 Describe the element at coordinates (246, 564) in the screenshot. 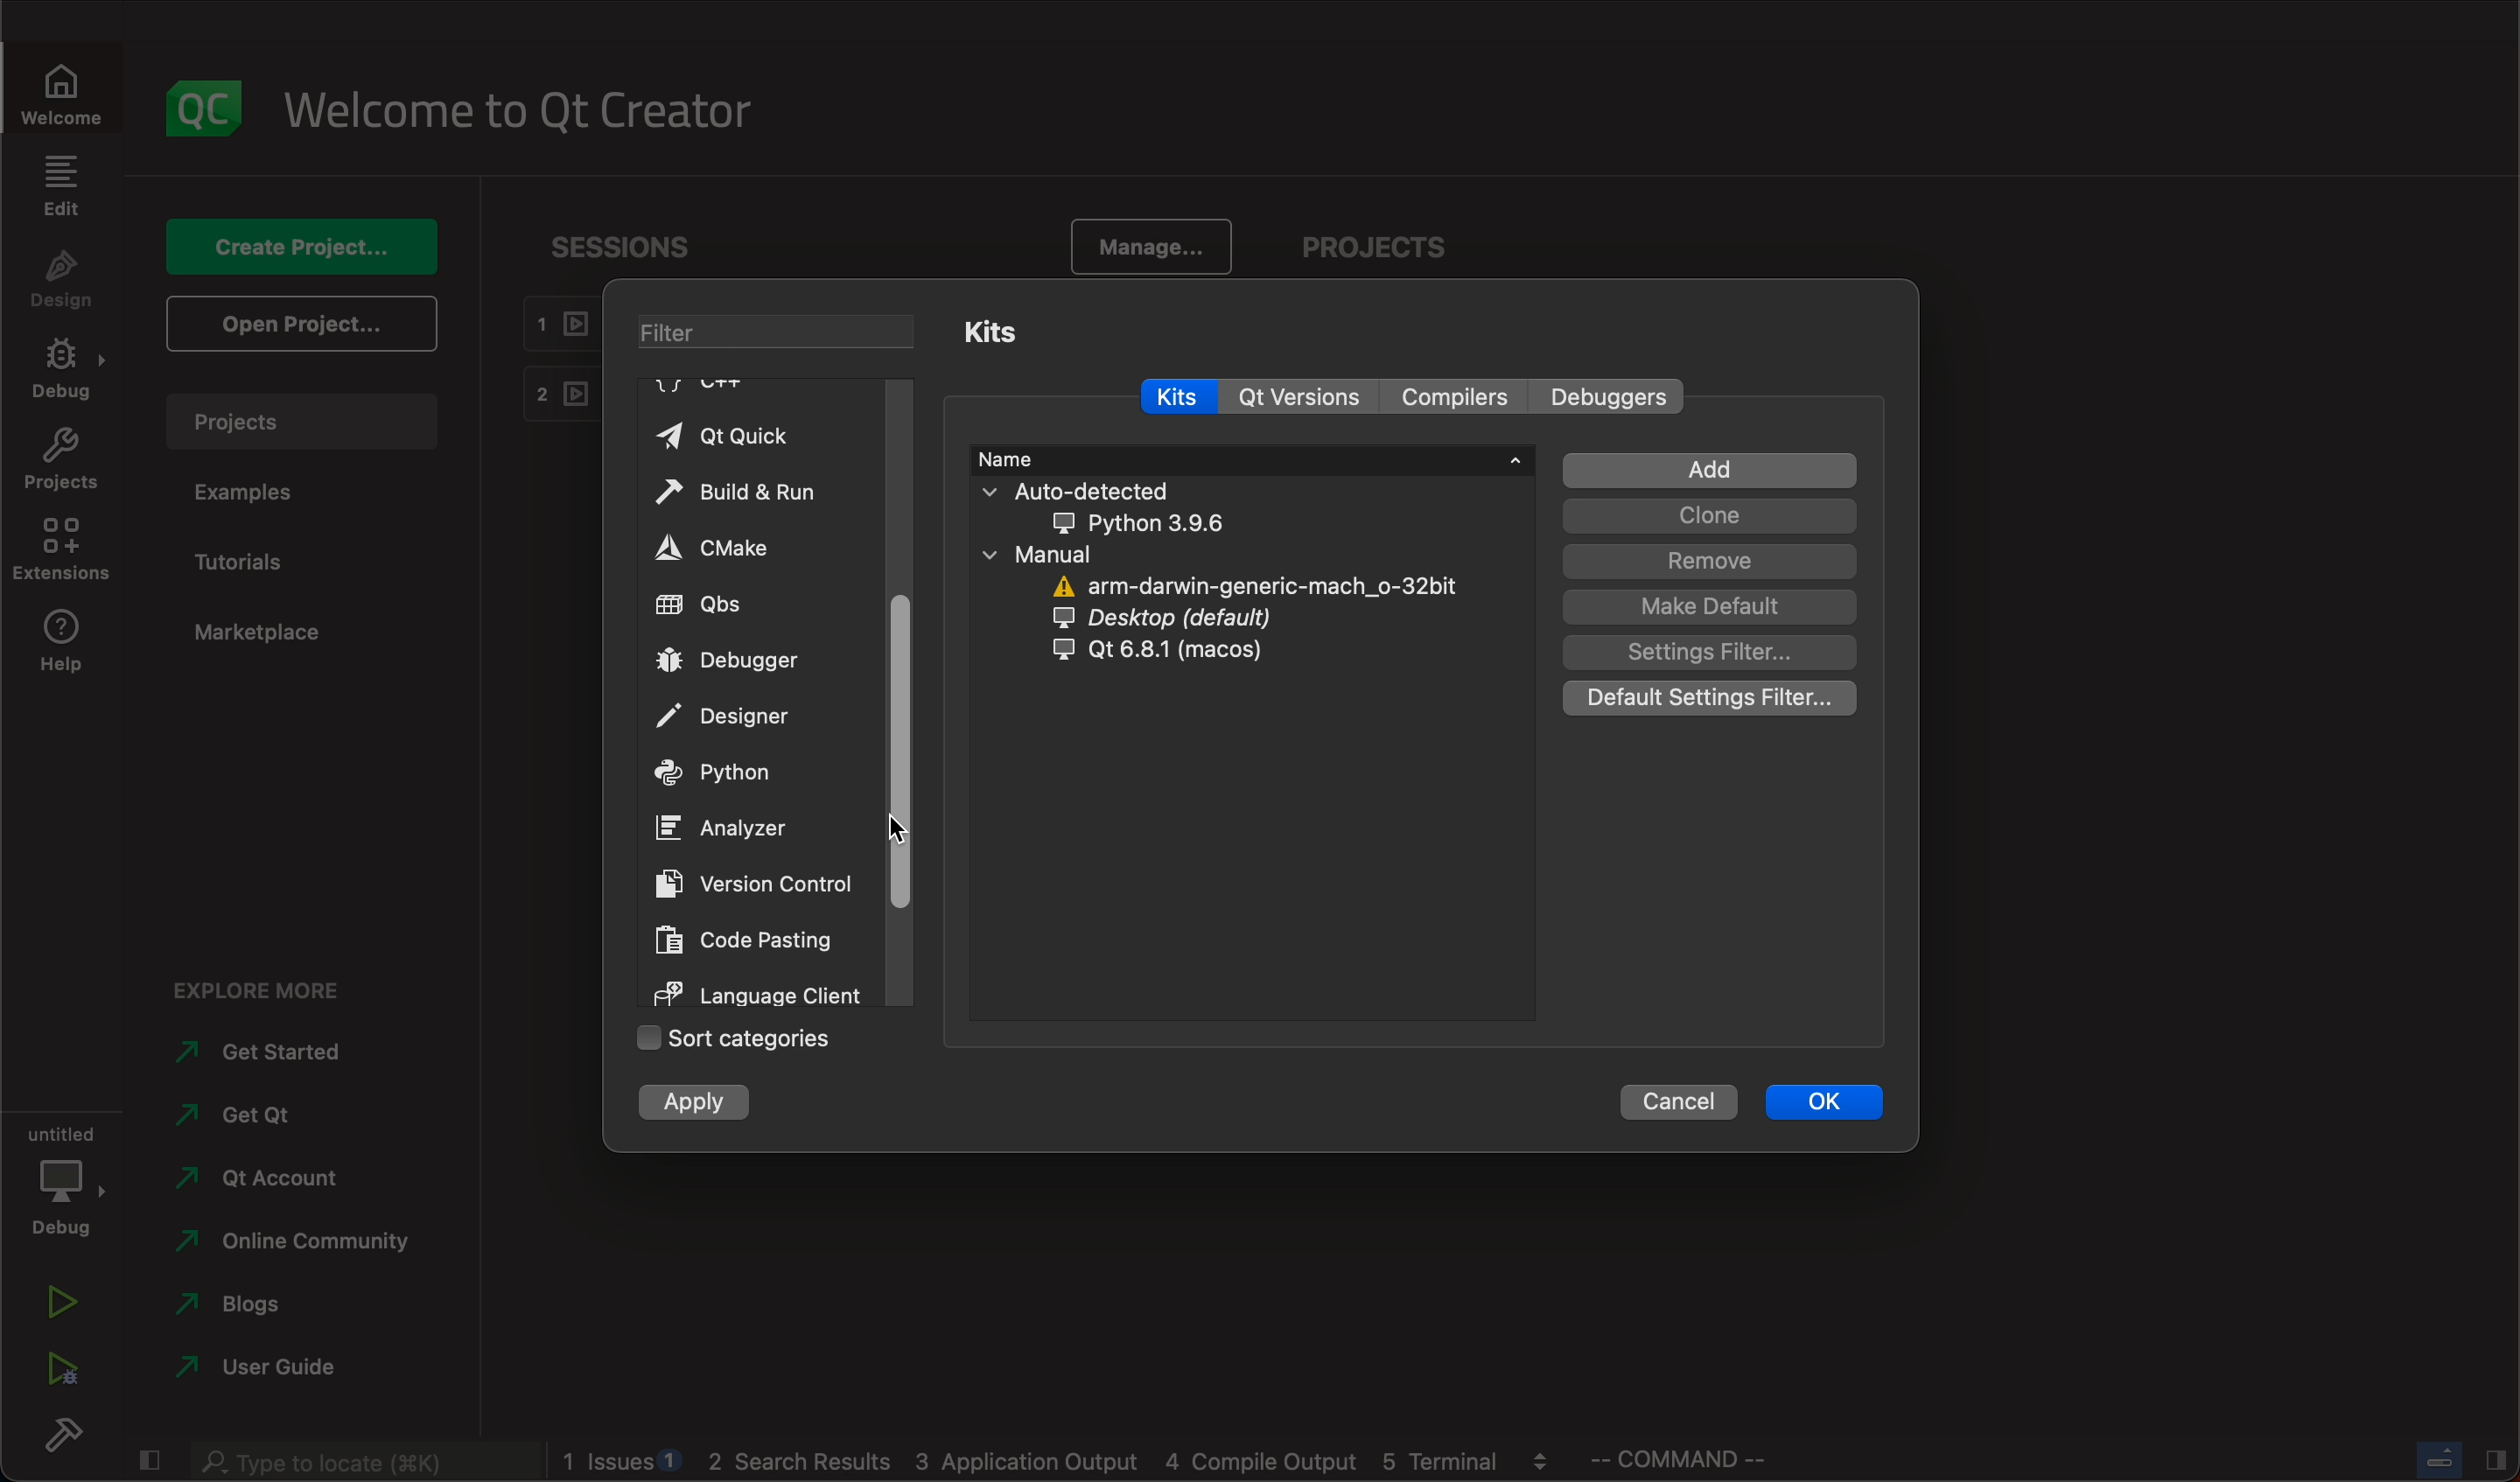

I see `tutorials` at that location.